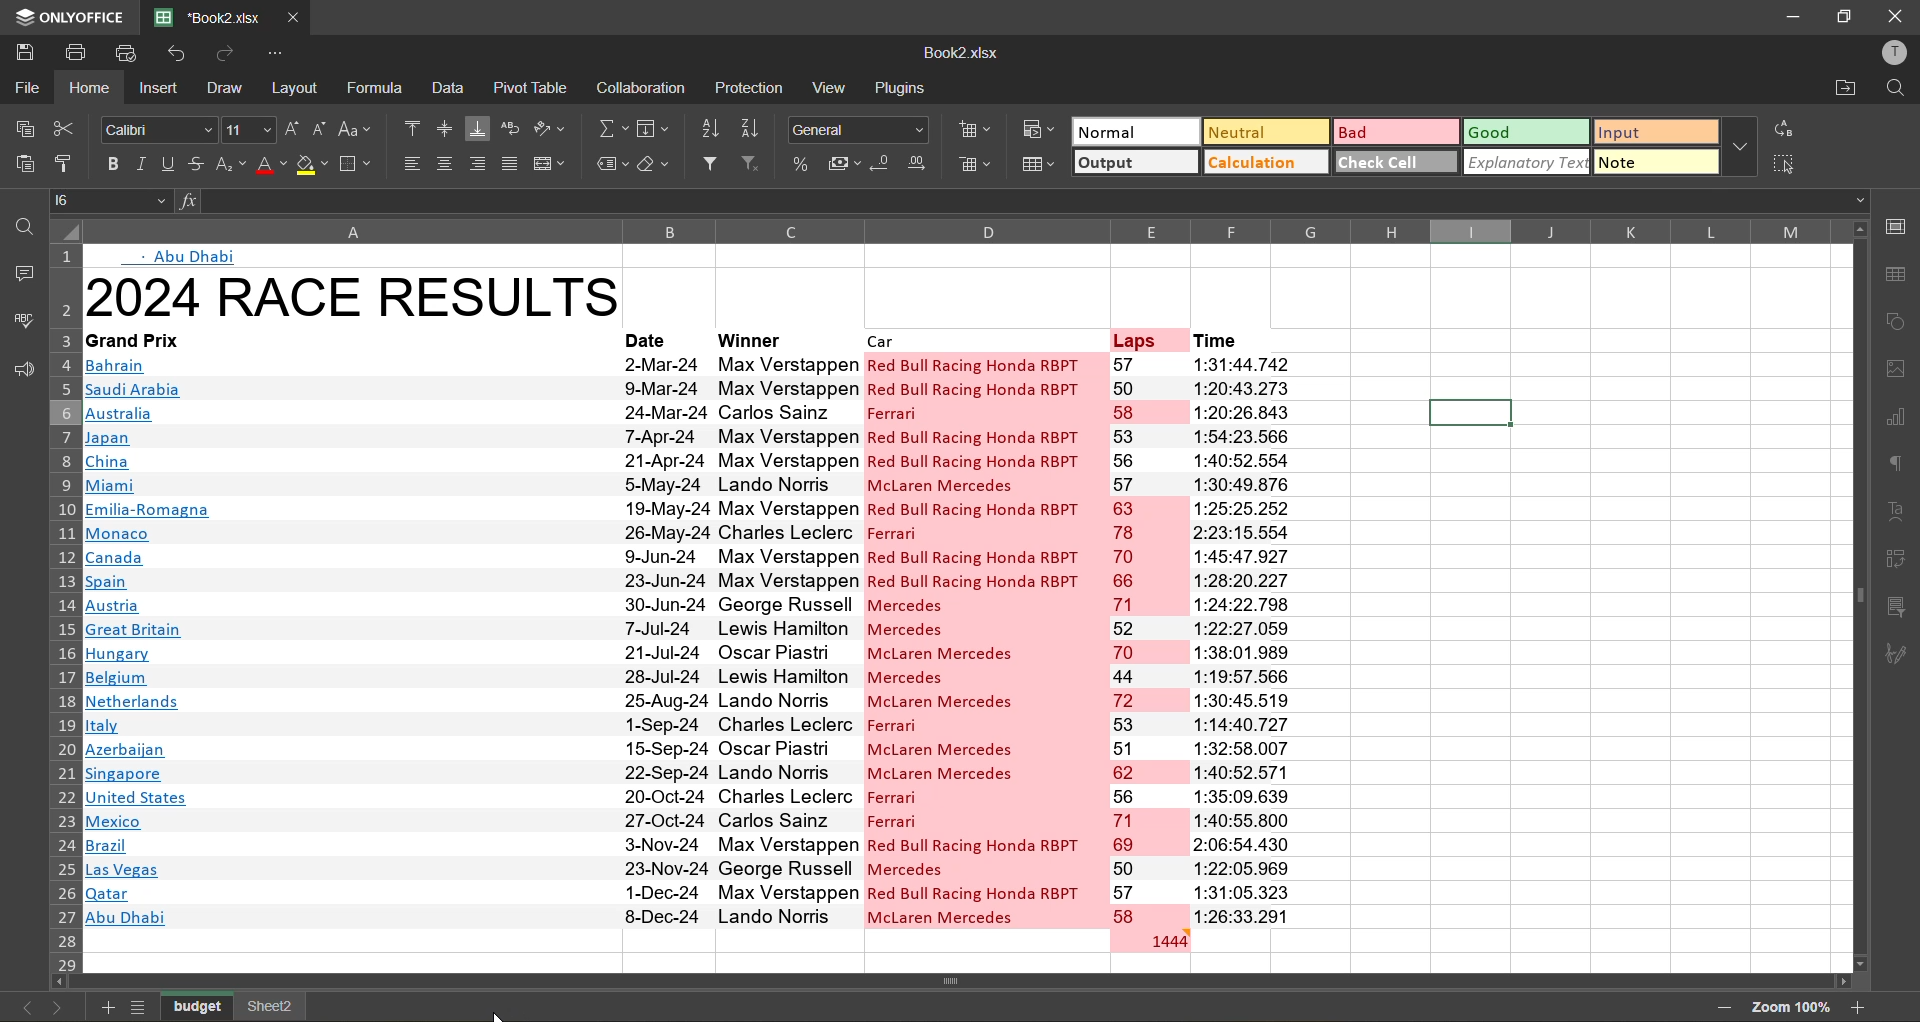 The image size is (1920, 1022). I want to click on data, so click(449, 91).